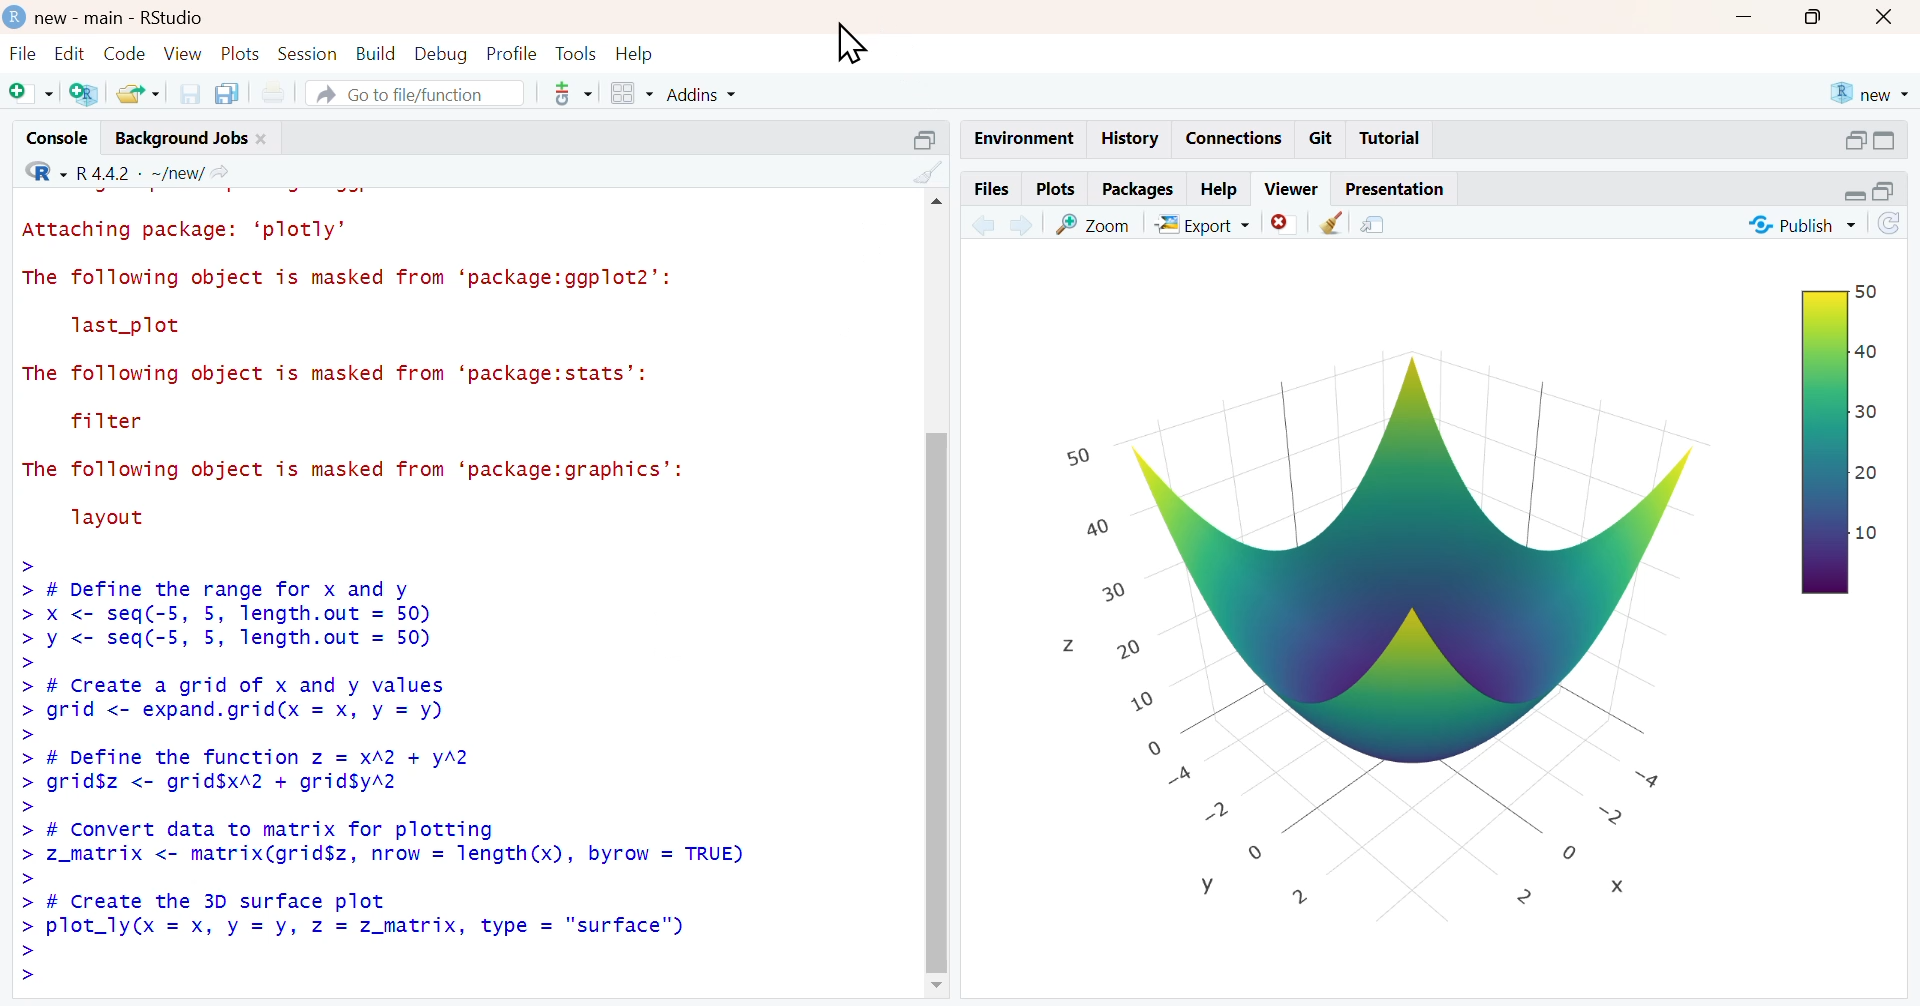 The height and width of the screenshot is (1006, 1920). What do you see at coordinates (390, 927) in the screenshot?
I see `> plot_ly(x = x, y=y, z = z_matrix, type = "surface")` at bounding box center [390, 927].